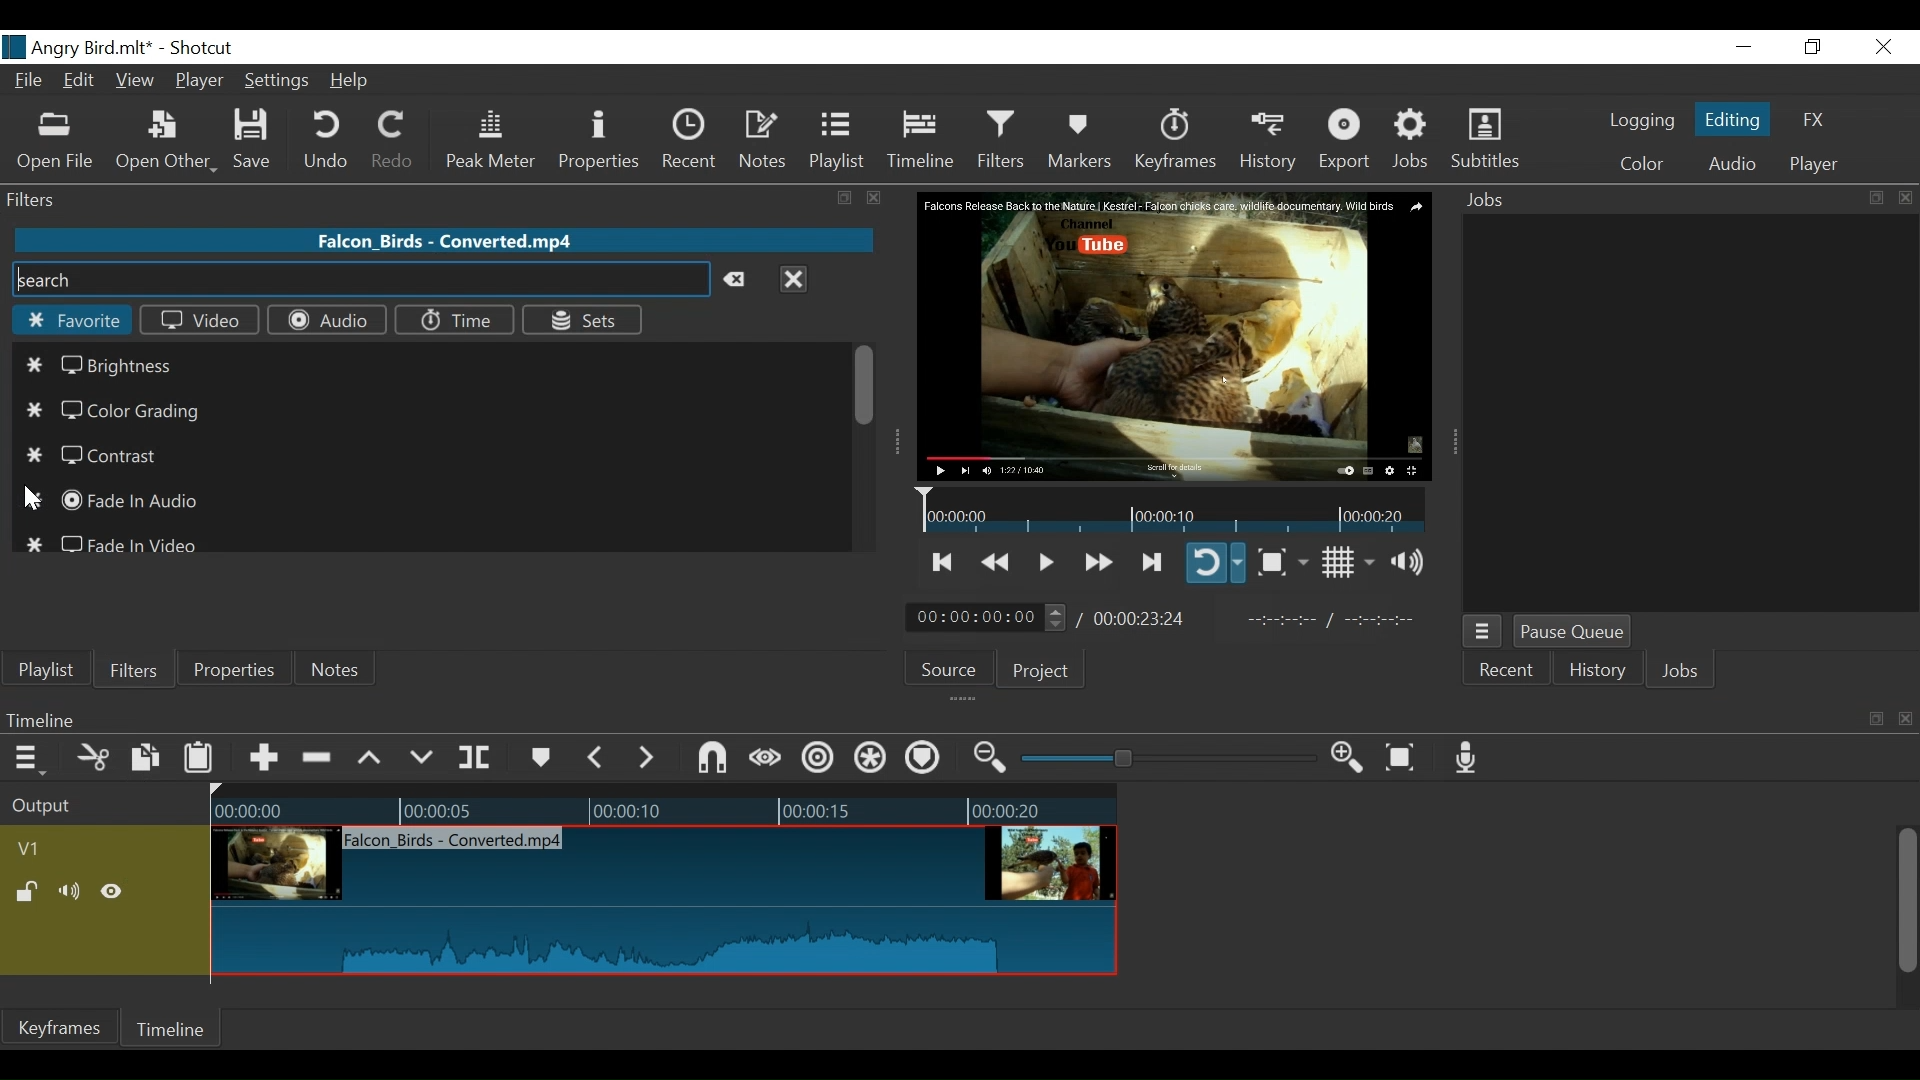  Describe the element at coordinates (495, 141) in the screenshot. I see `Peak Meter` at that location.